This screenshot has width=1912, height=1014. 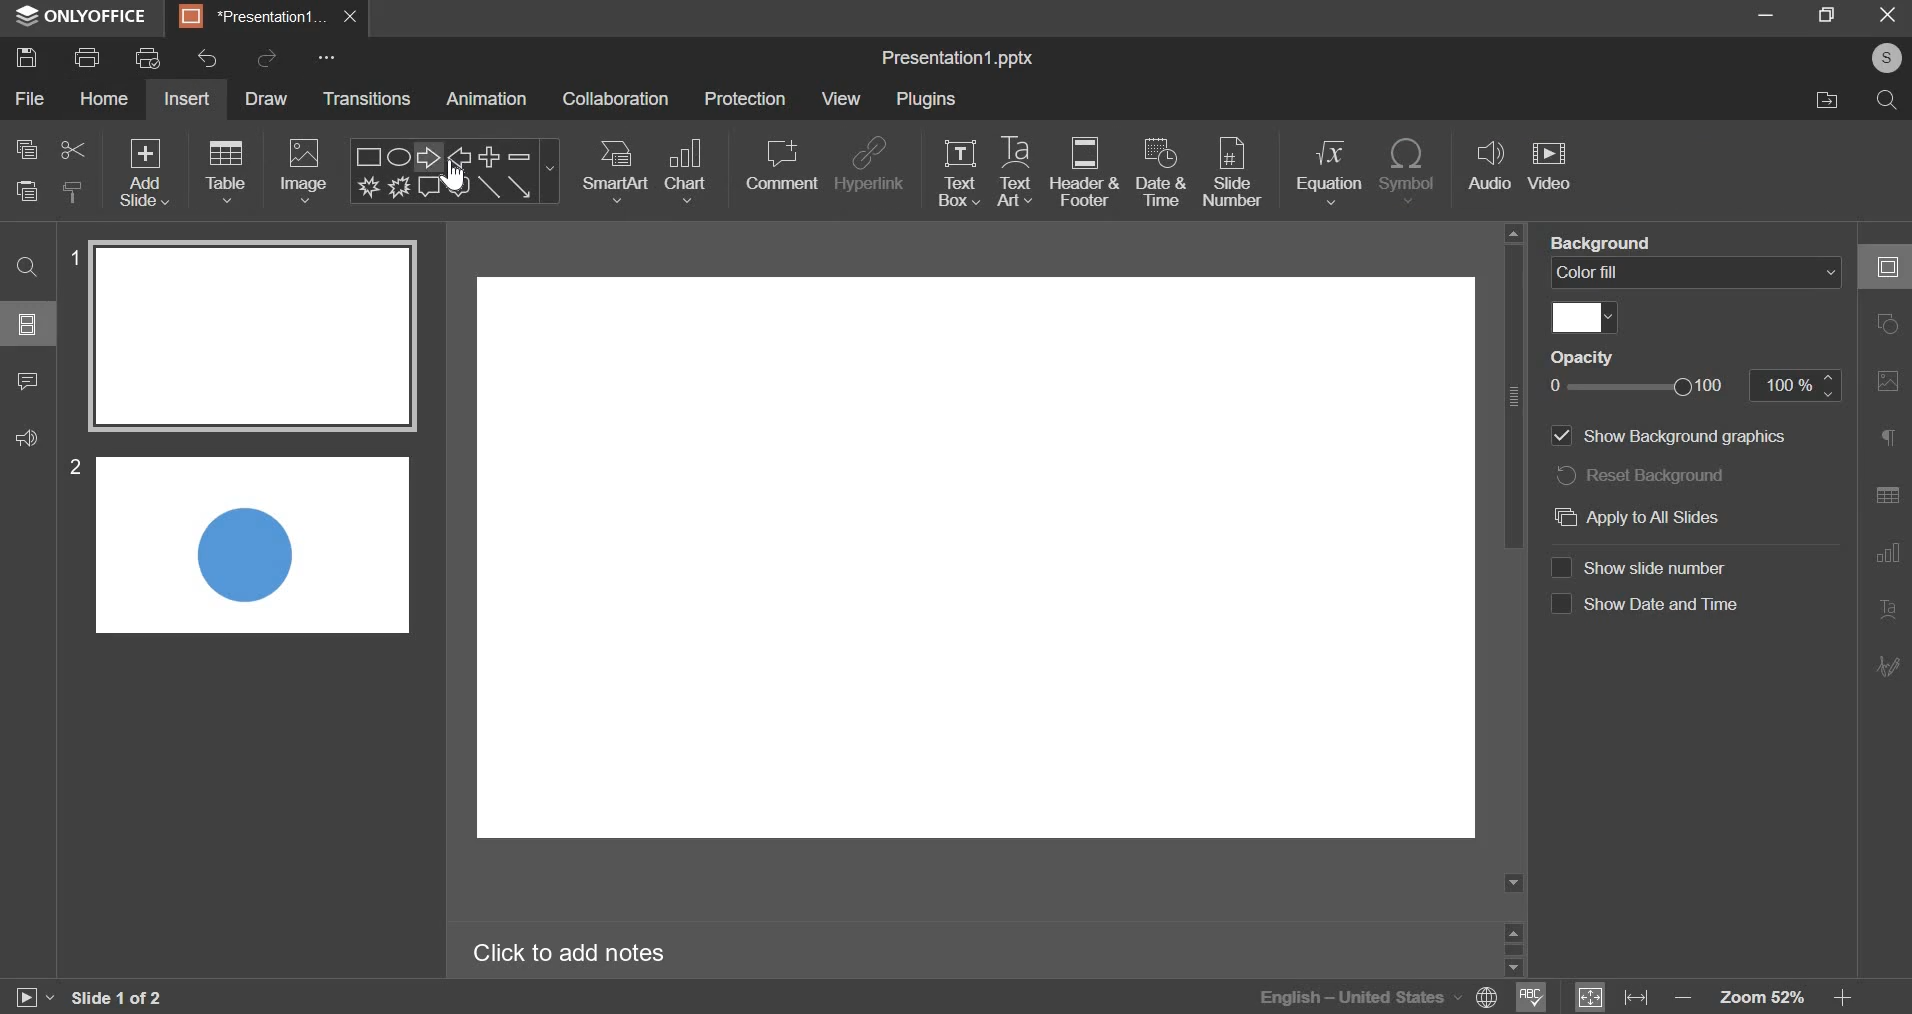 I want to click on insert video, so click(x=1551, y=172).